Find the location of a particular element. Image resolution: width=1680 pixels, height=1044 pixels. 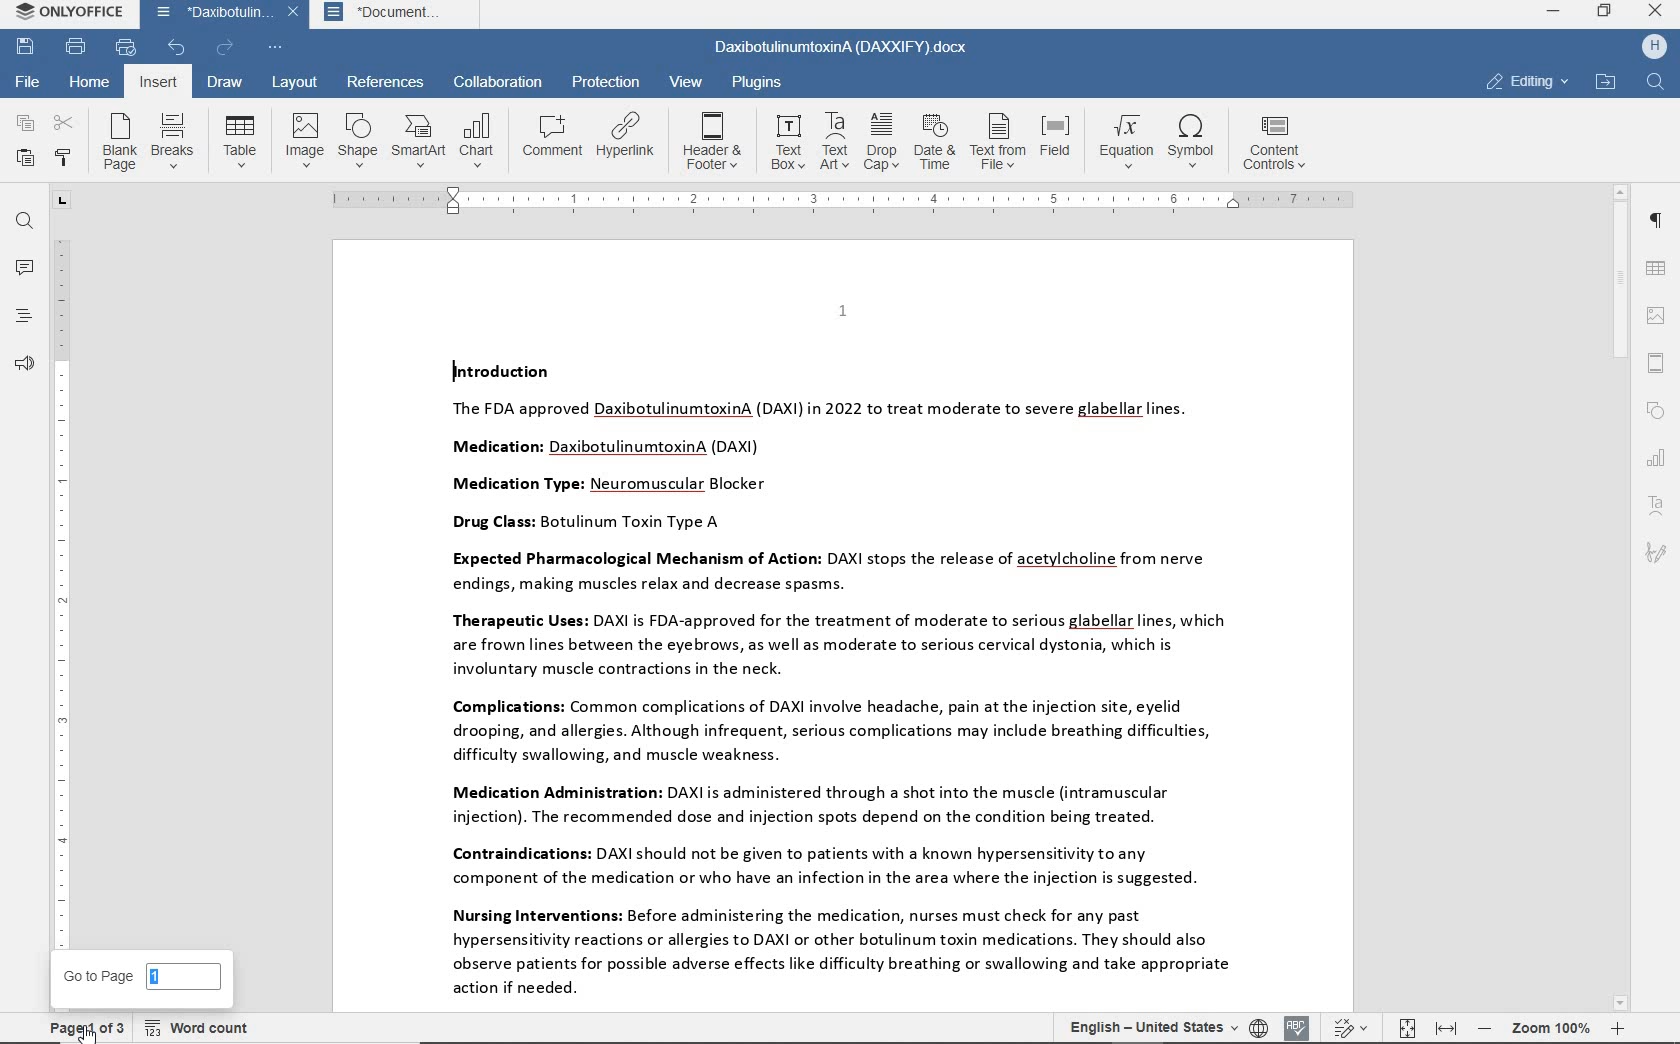

redo is located at coordinates (225, 47).